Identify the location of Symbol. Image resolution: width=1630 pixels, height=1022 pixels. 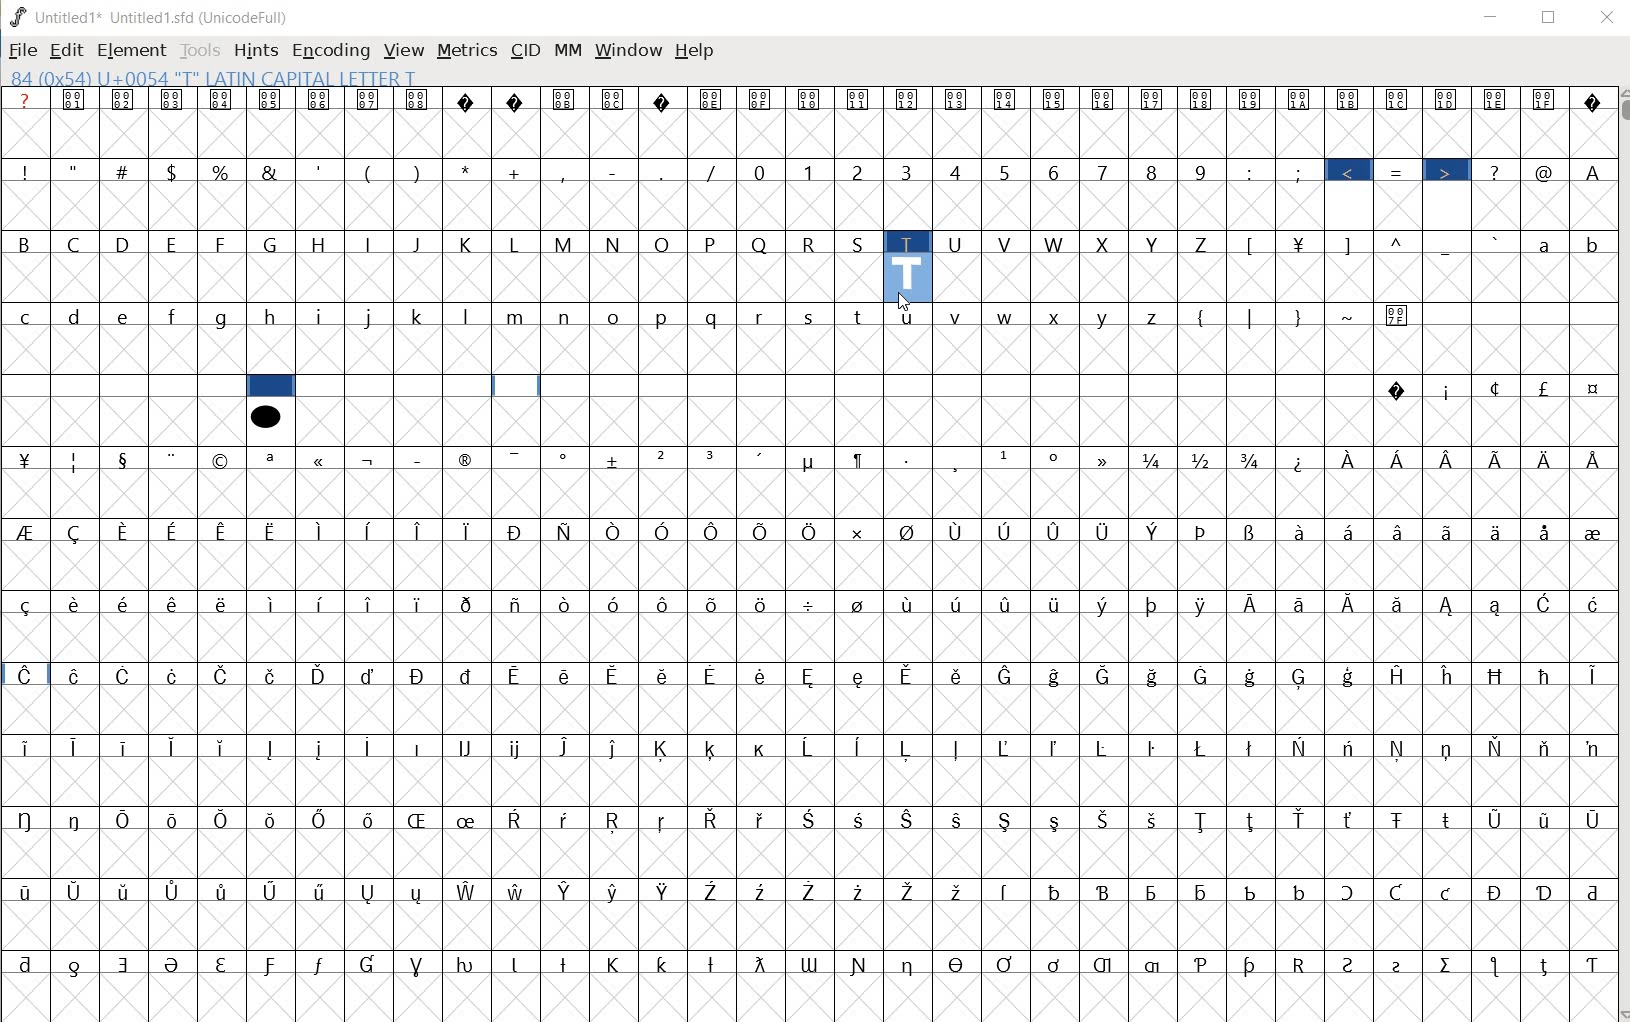
(761, 99).